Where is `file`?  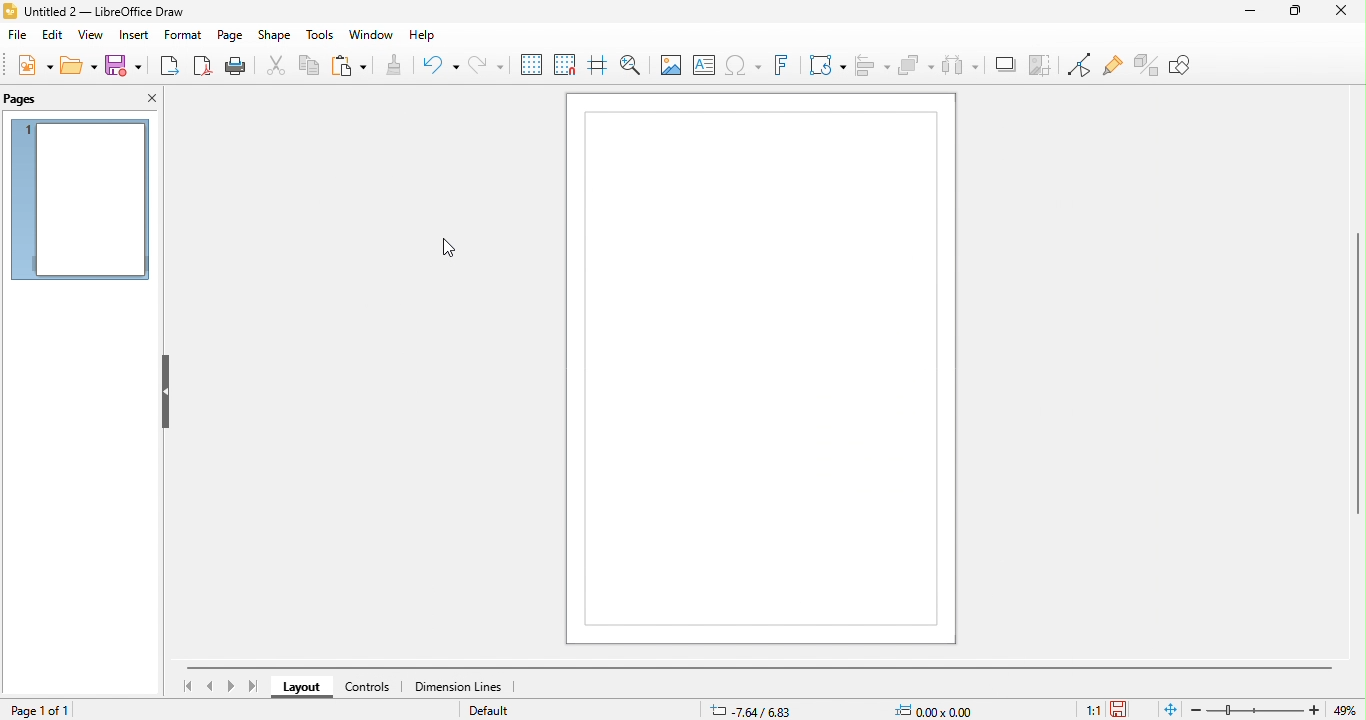 file is located at coordinates (17, 35).